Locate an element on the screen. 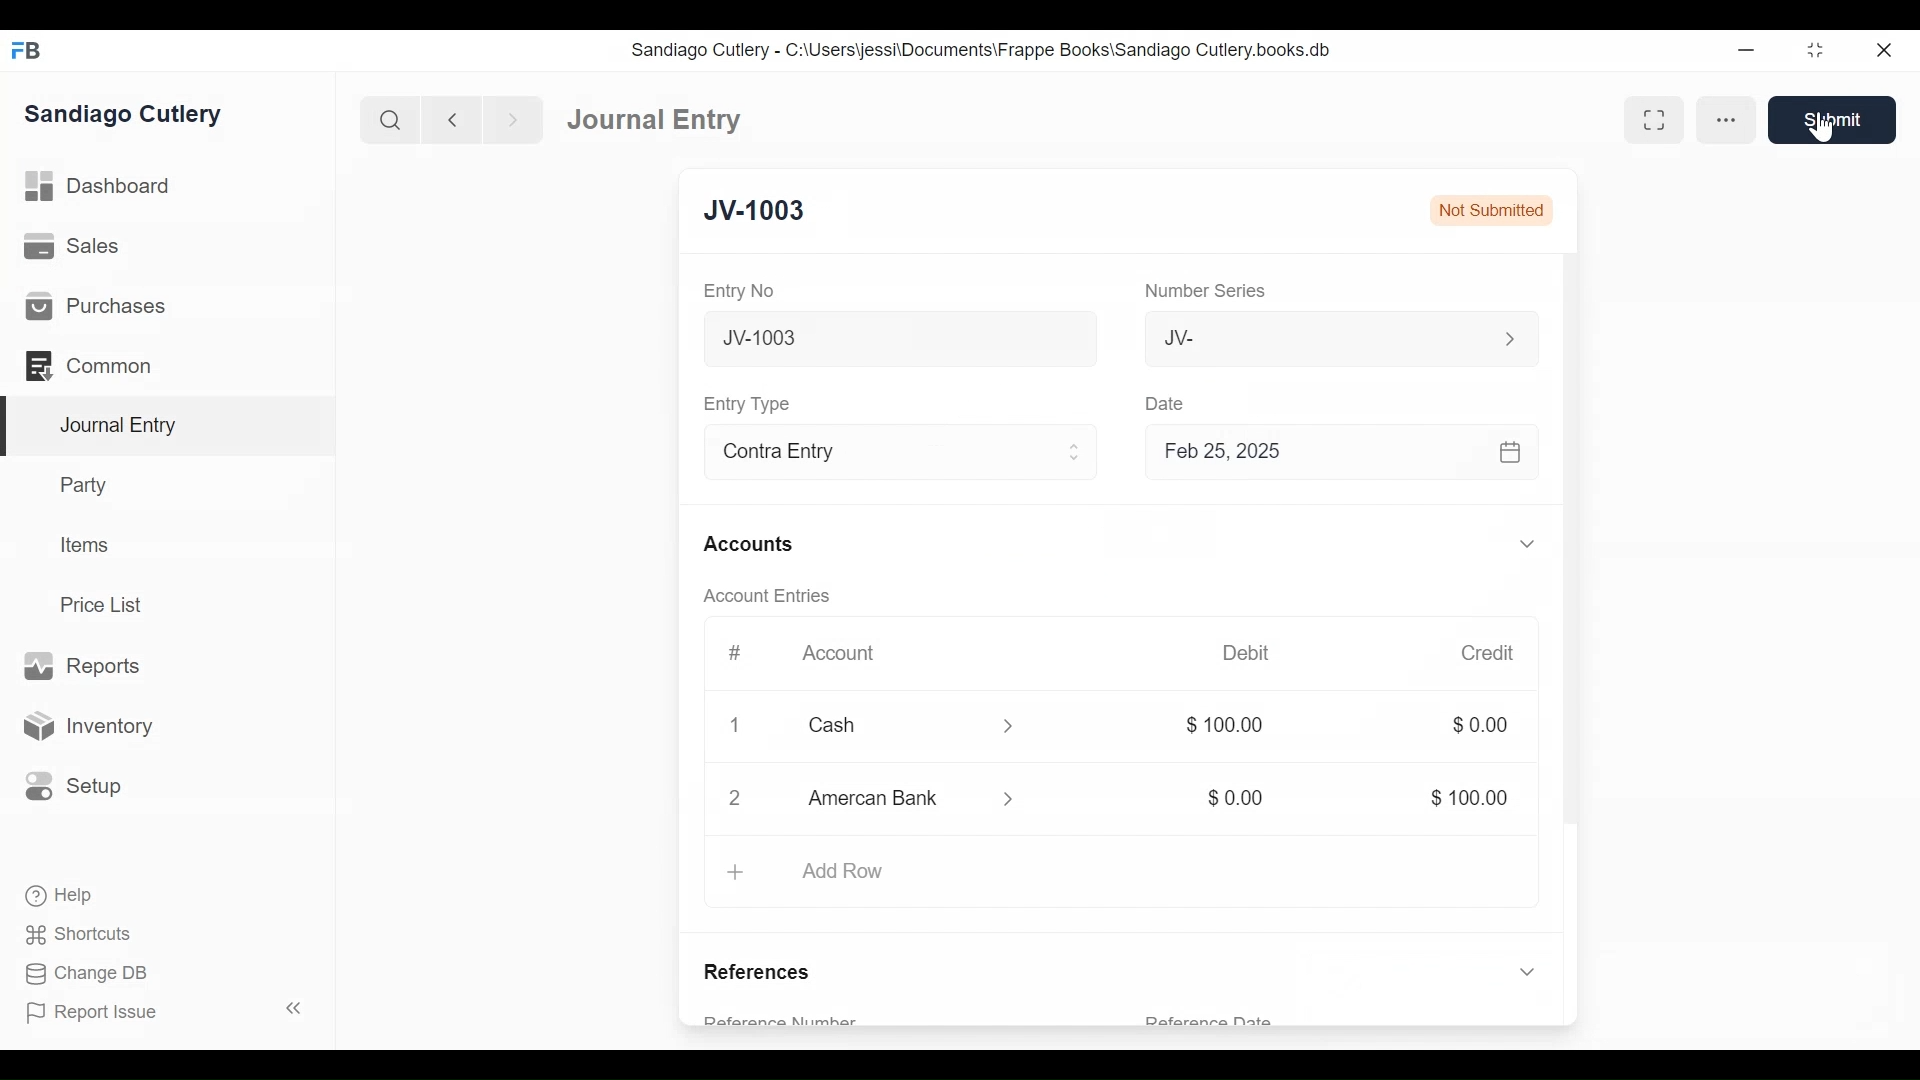 Image resolution: width=1920 pixels, height=1080 pixels. Expand is located at coordinates (1021, 798).